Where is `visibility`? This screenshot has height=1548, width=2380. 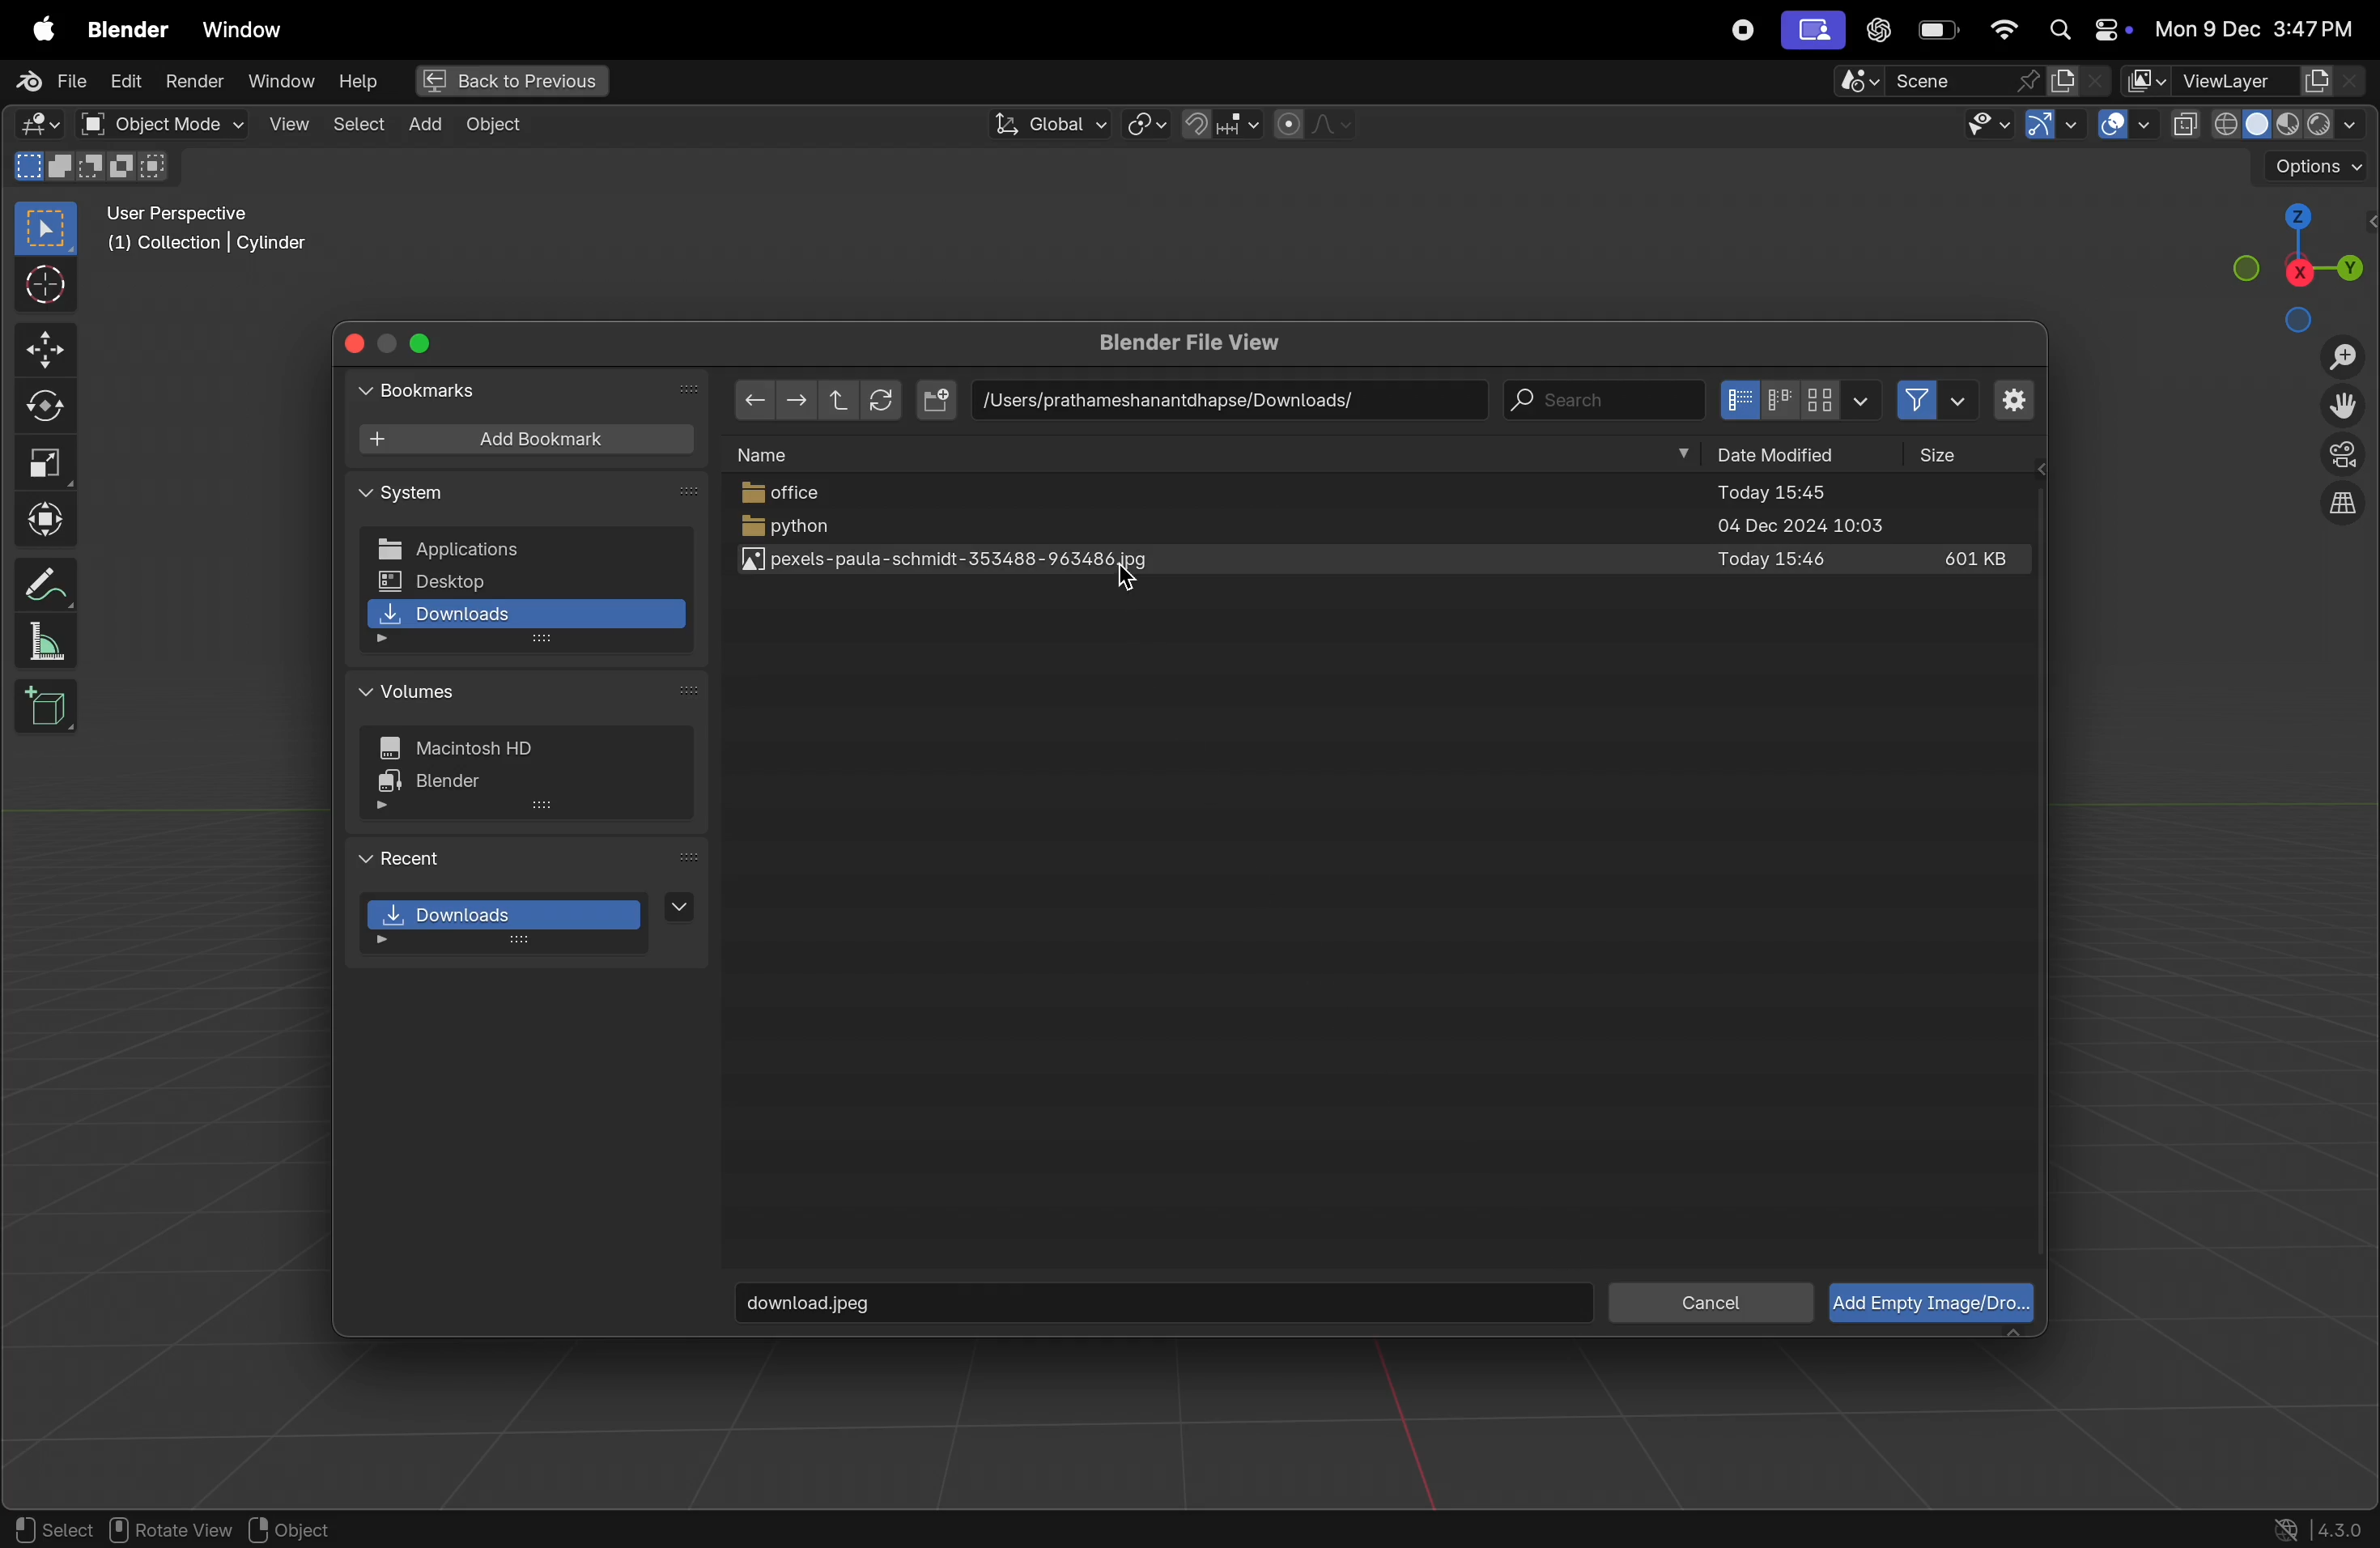
visibility is located at coordinates (1986, 125).